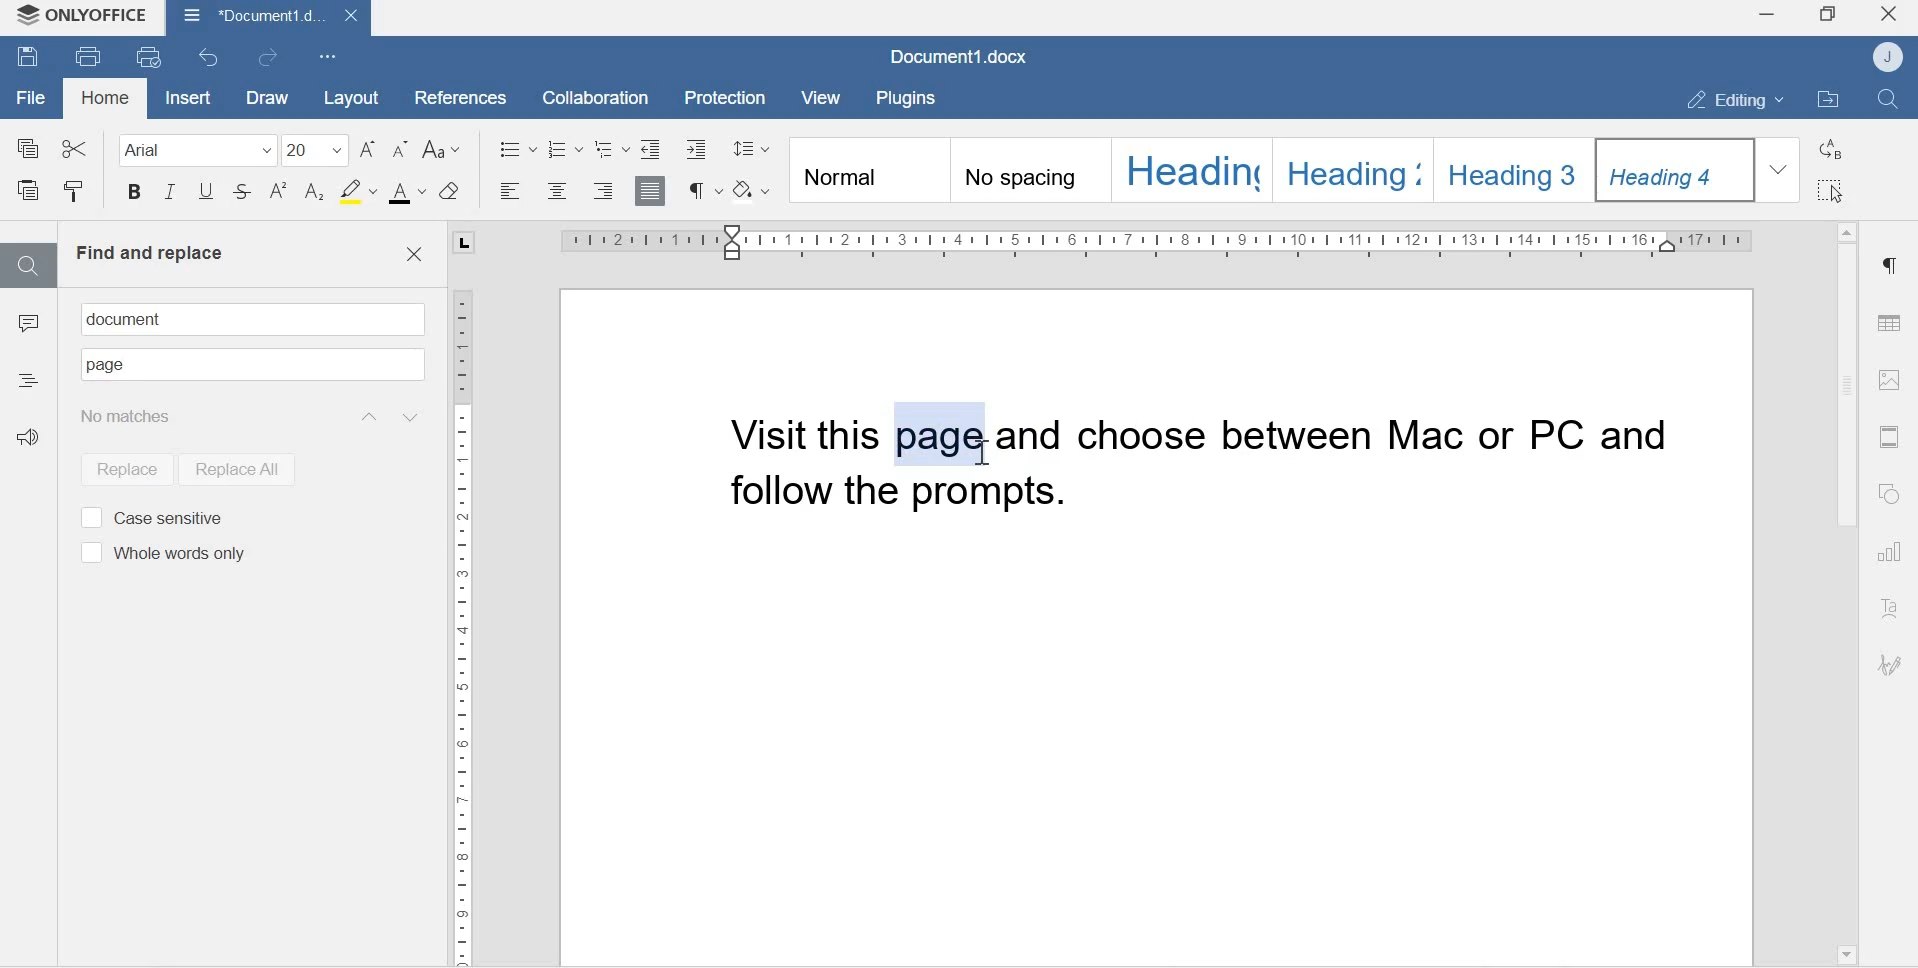  Describe the element at coordinates (106, 100) in the screenshot. I see `Homd` at that location.